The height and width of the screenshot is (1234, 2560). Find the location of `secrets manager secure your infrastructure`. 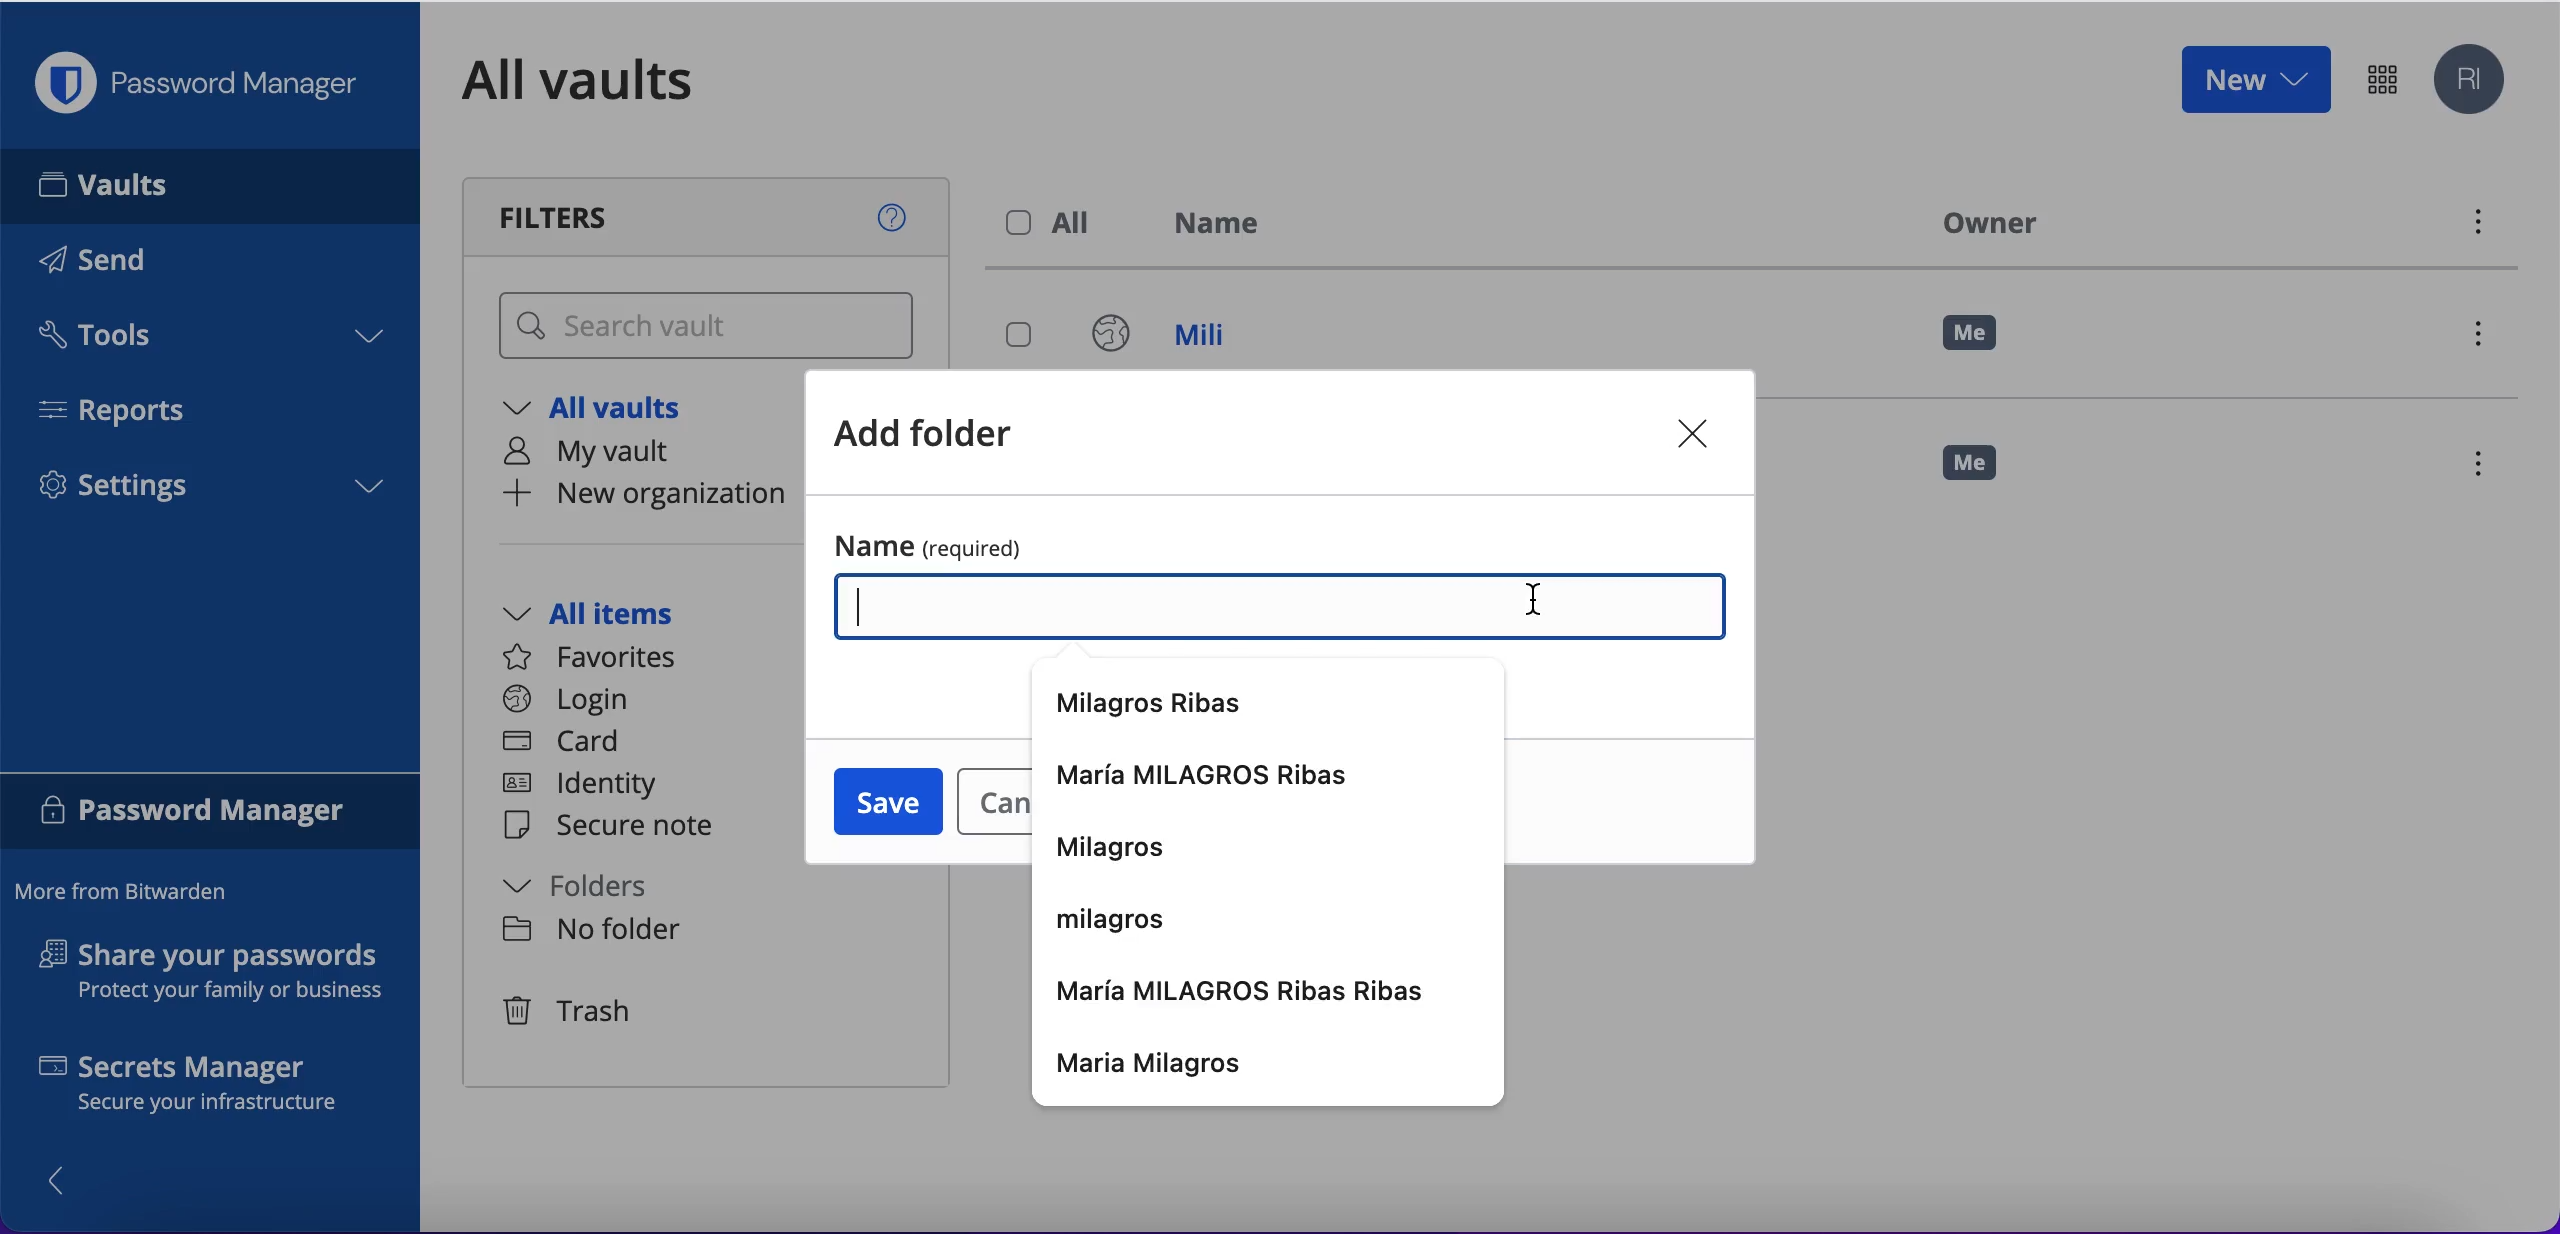

secrets manager secure your infrastructure is located at coordinates (211, 1088).